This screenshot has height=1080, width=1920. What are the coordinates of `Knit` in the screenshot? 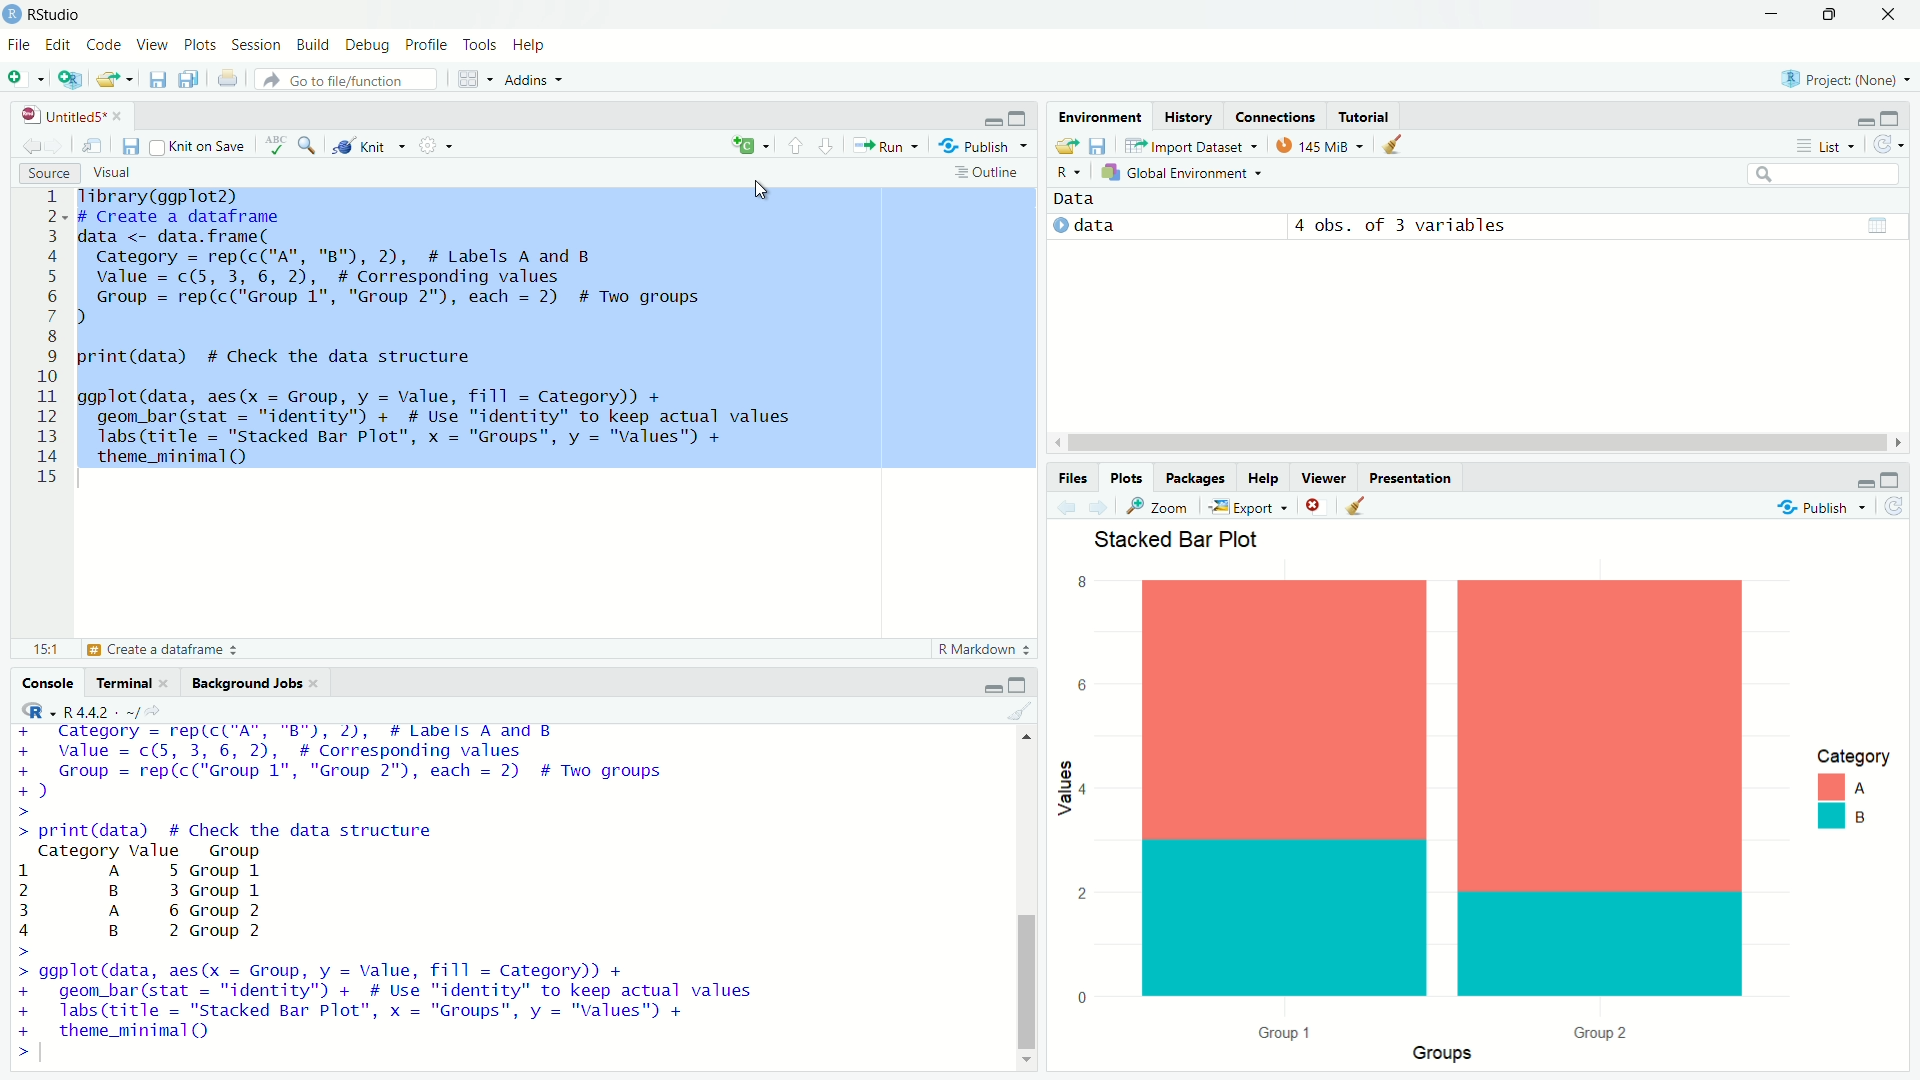 It's located at (367, 143).